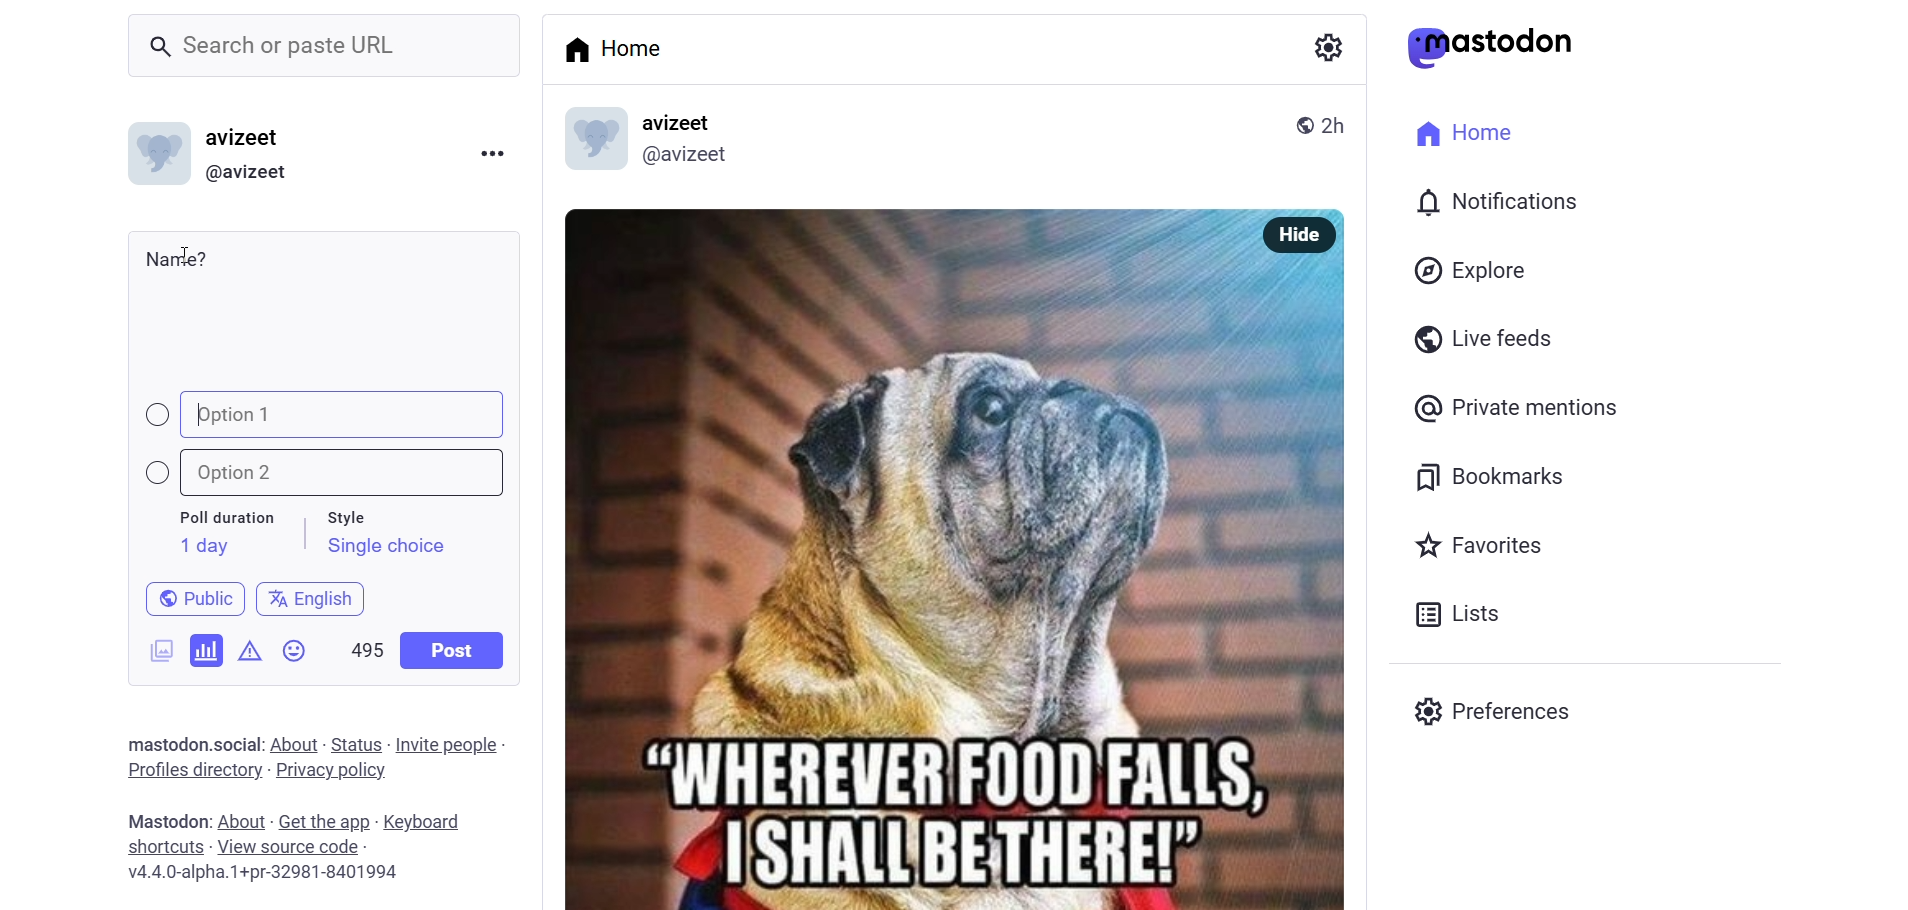  I want to click on version, so click(265, 875).